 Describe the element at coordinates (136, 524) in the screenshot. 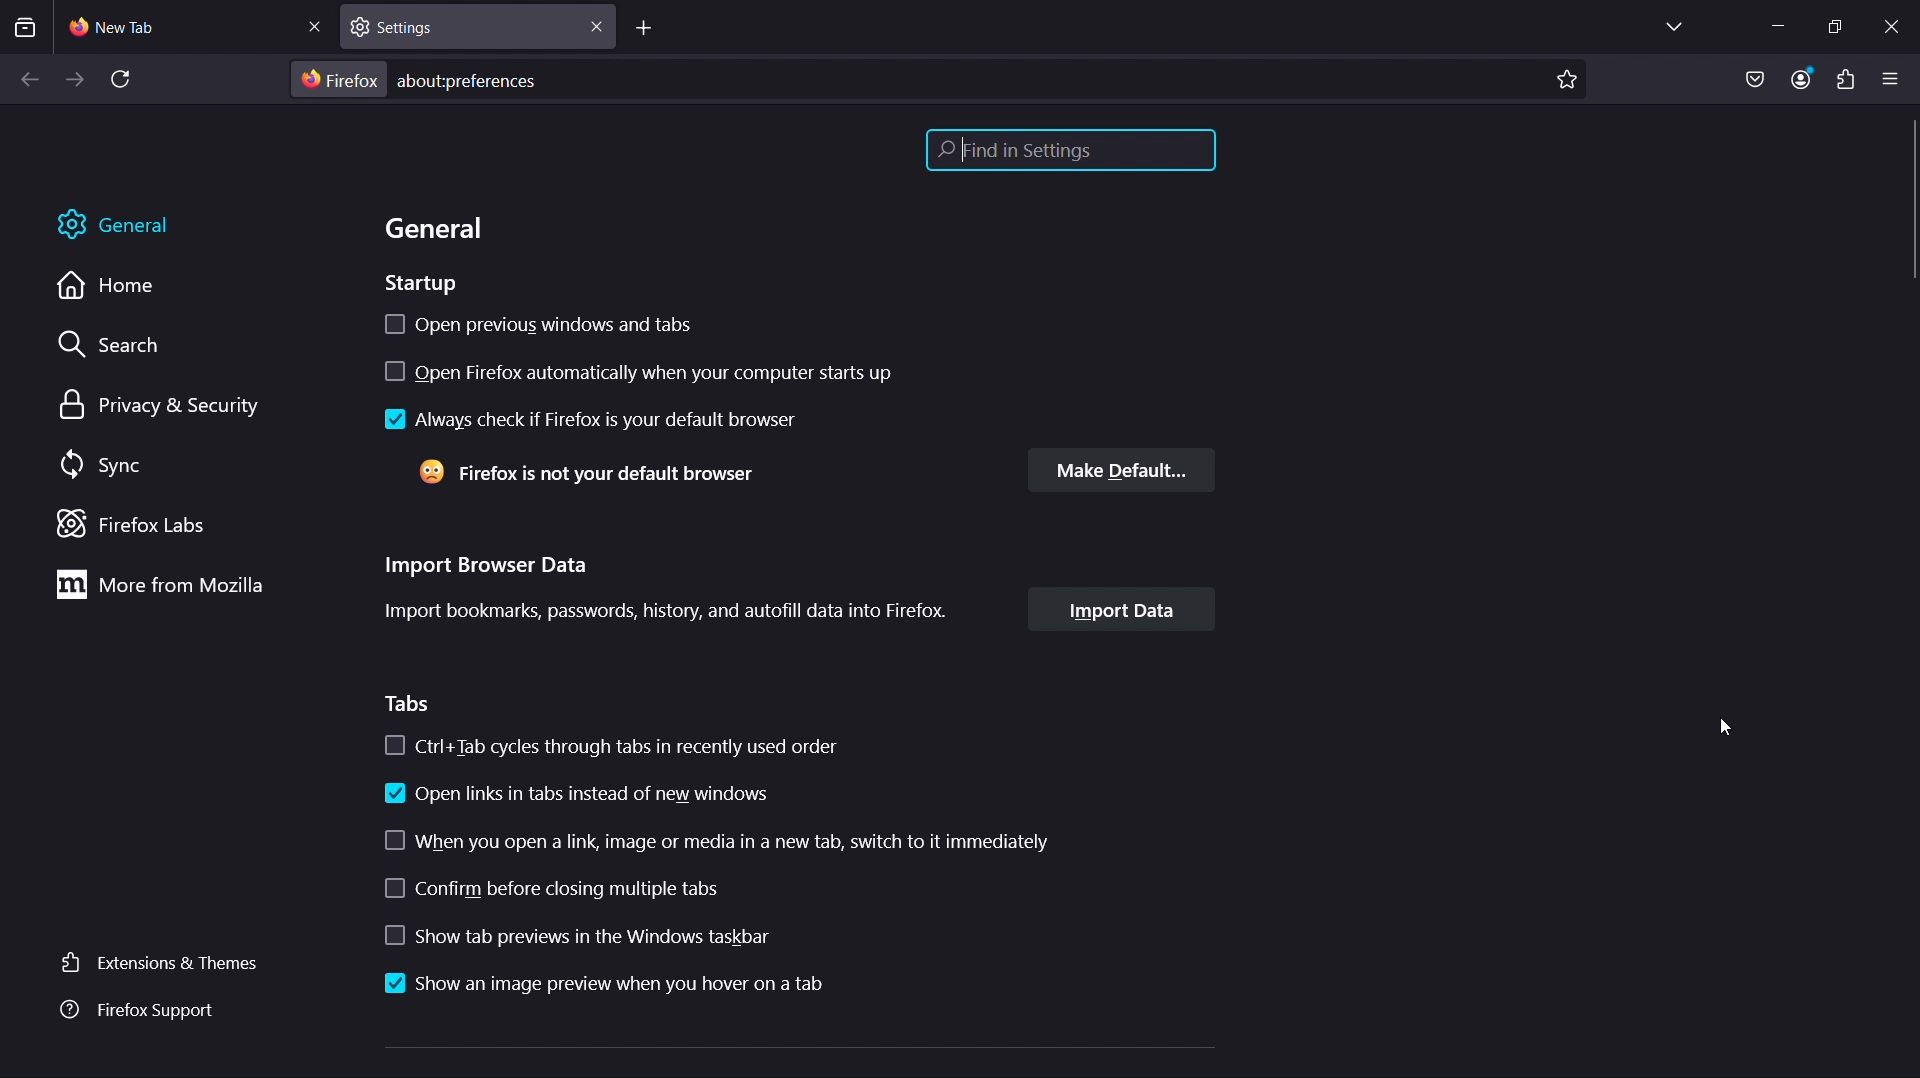

I see `Firefox Labs` at that location.